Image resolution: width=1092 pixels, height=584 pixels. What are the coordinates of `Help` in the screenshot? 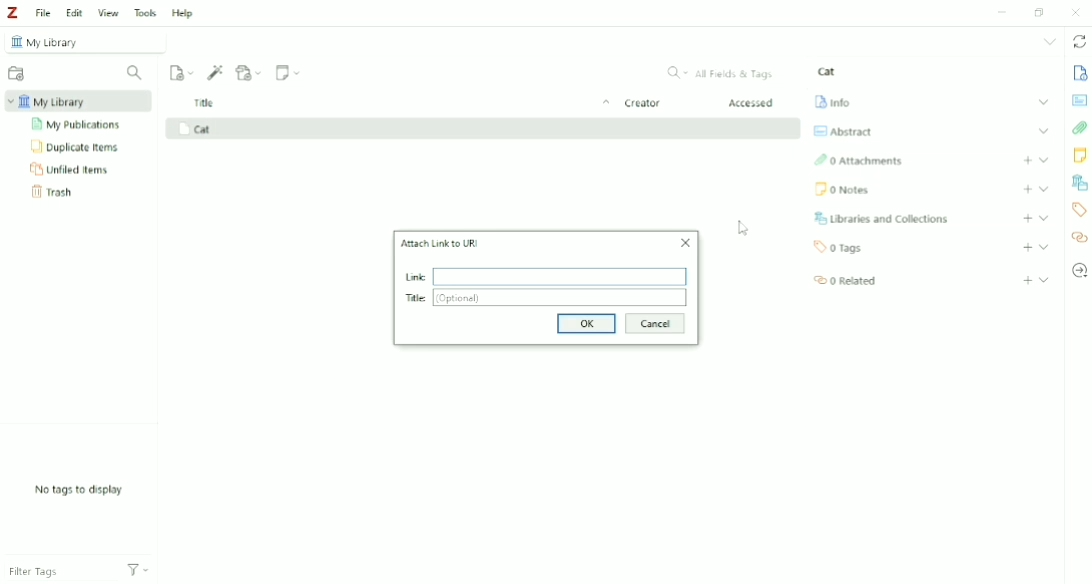 It's located at (182, 14).